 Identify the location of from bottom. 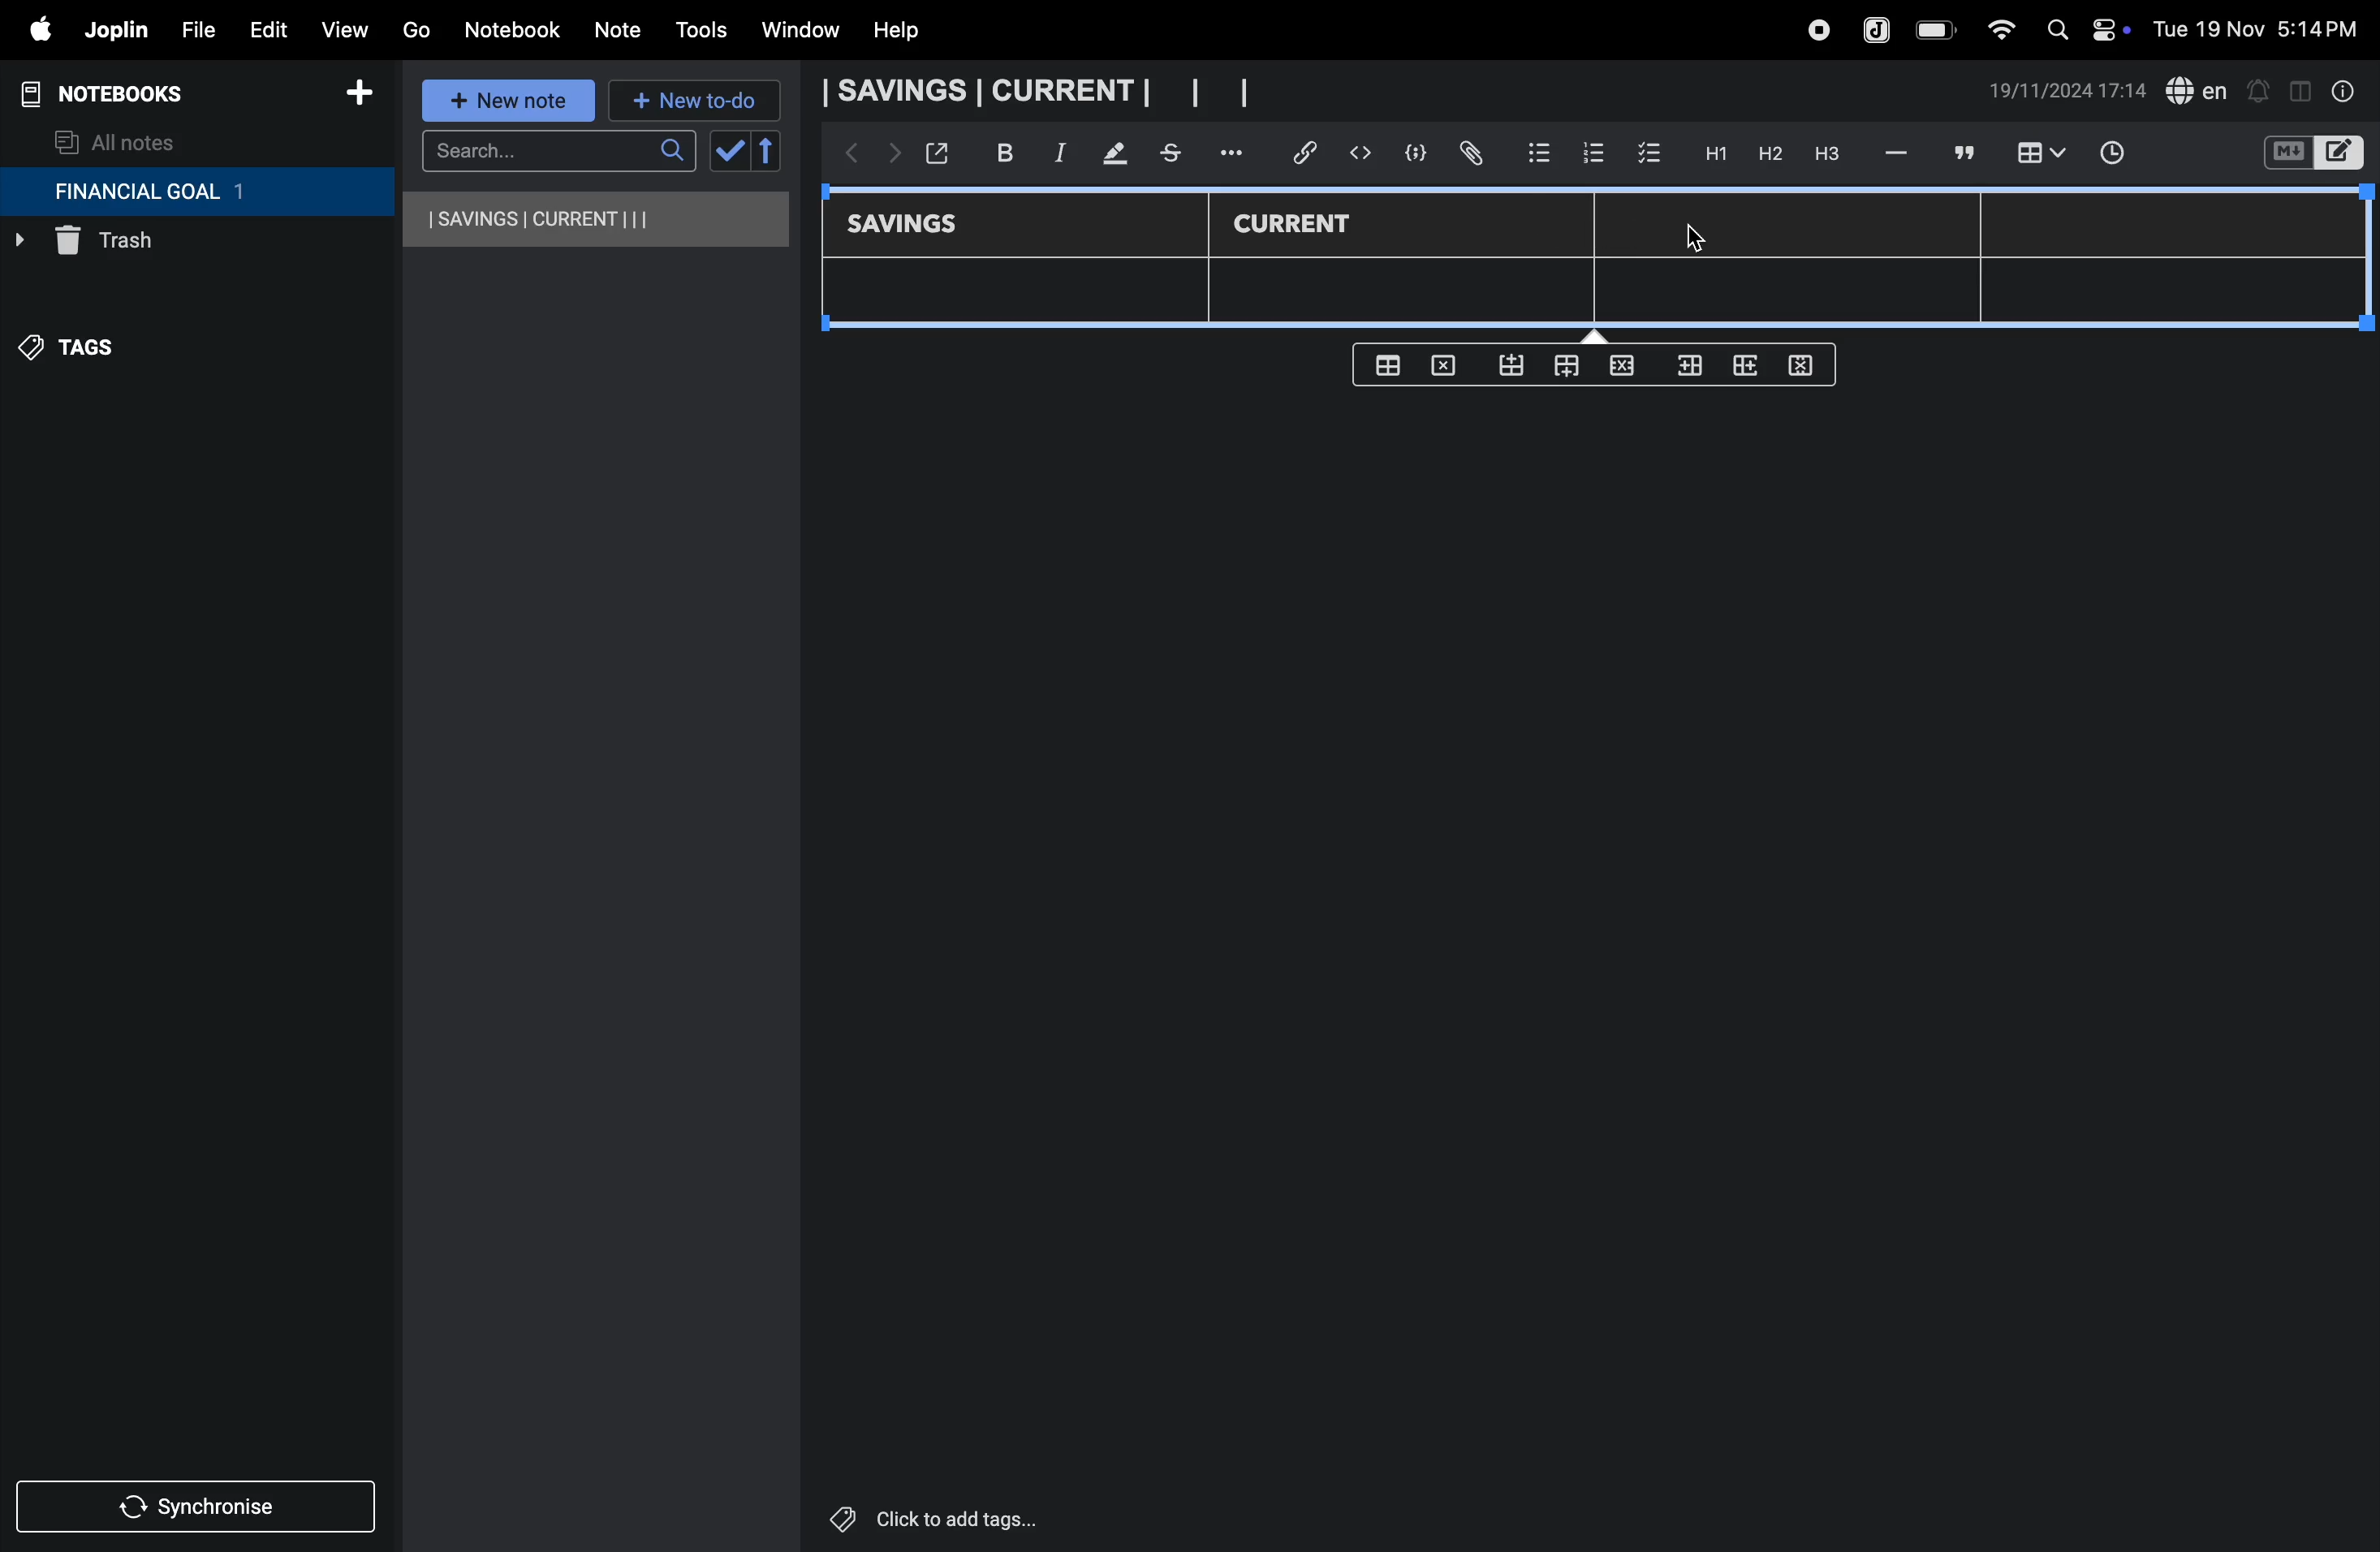
(1513, 366).